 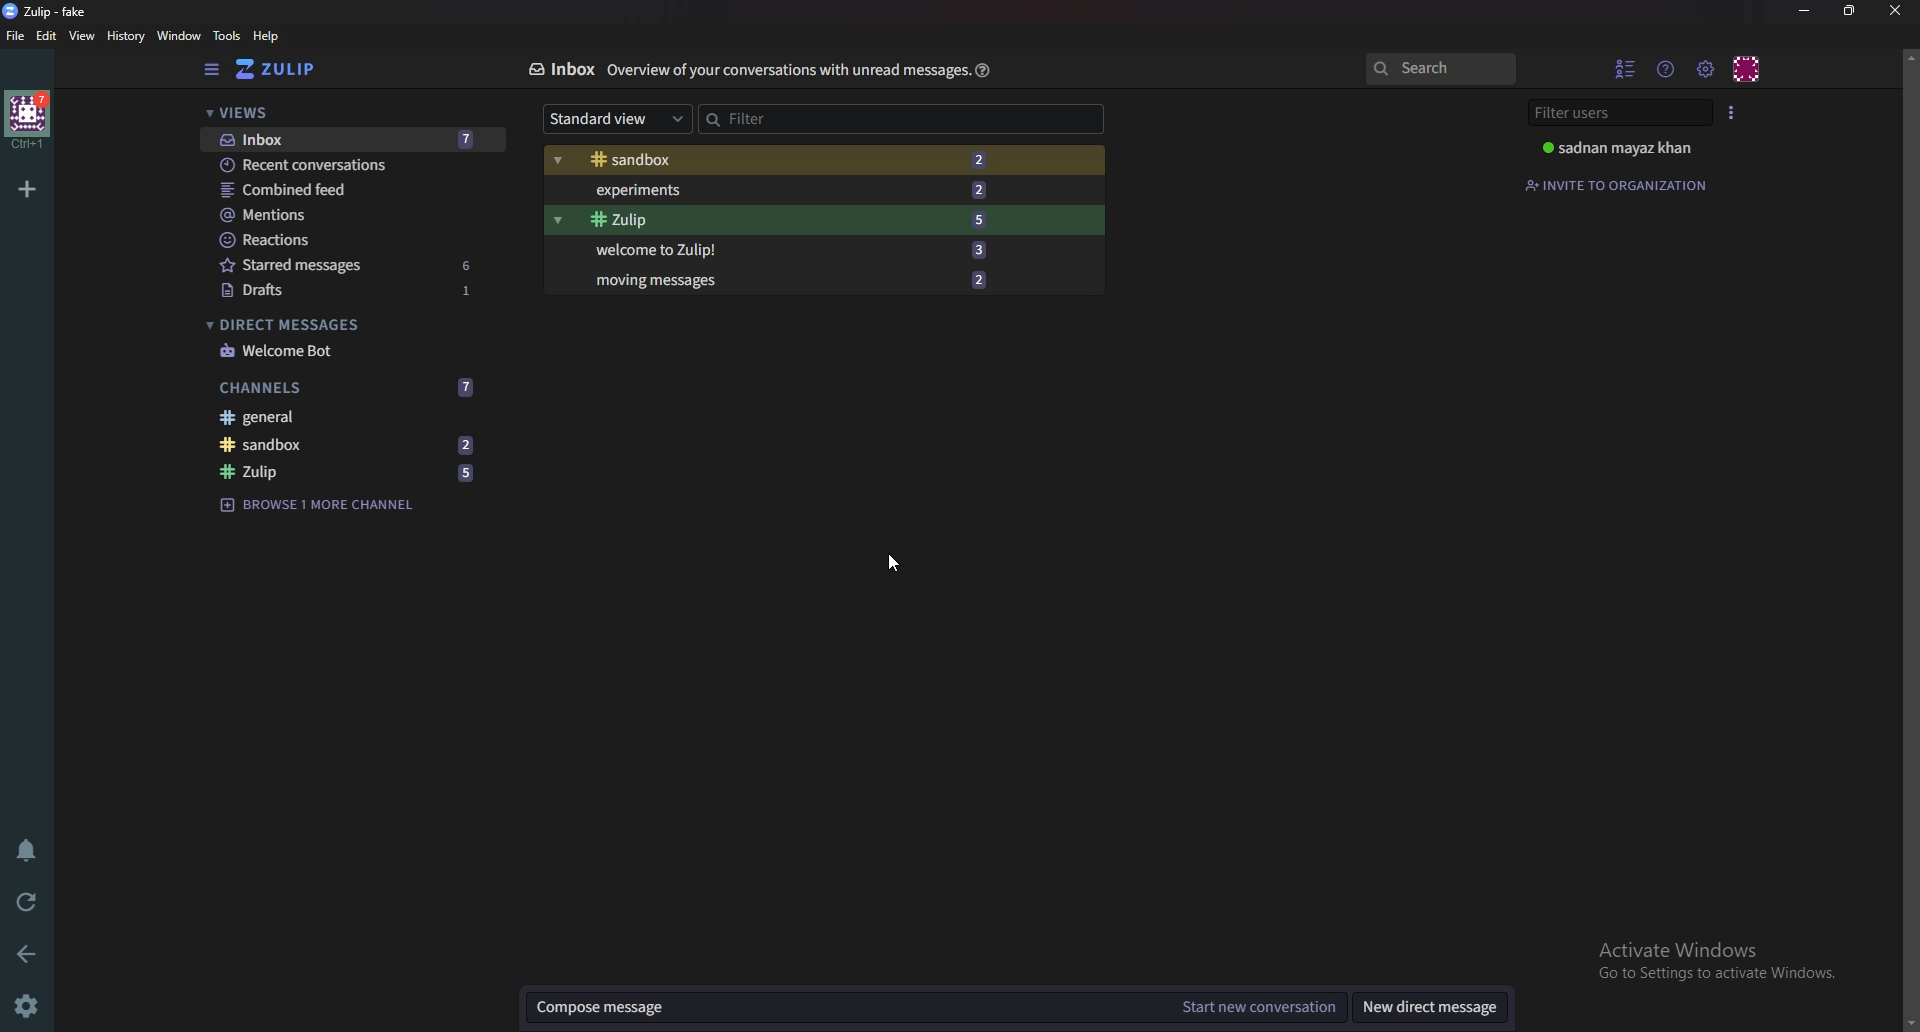 What do you see at coordinates (229, 36) in the screenshot?
I see `Tools` at bounding box center [229, 36].